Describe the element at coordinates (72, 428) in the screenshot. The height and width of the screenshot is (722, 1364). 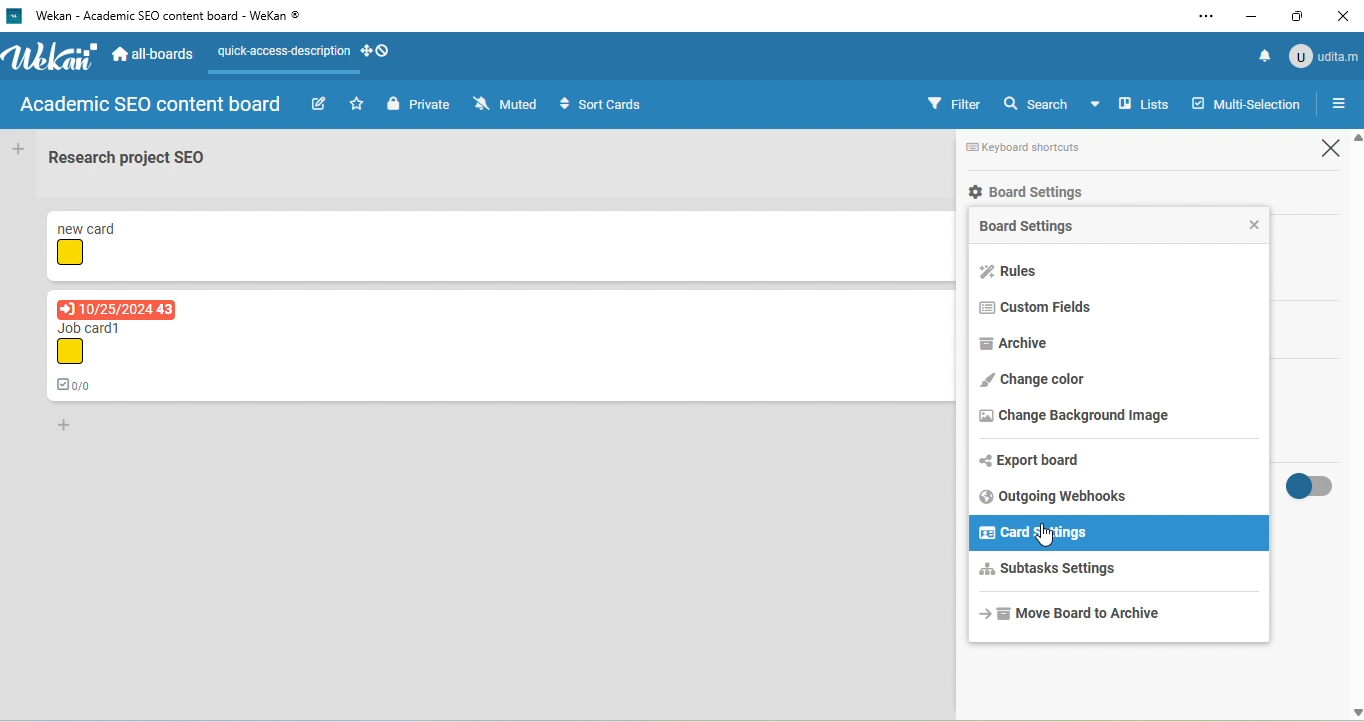
I see `add card to bottom ` at that location.